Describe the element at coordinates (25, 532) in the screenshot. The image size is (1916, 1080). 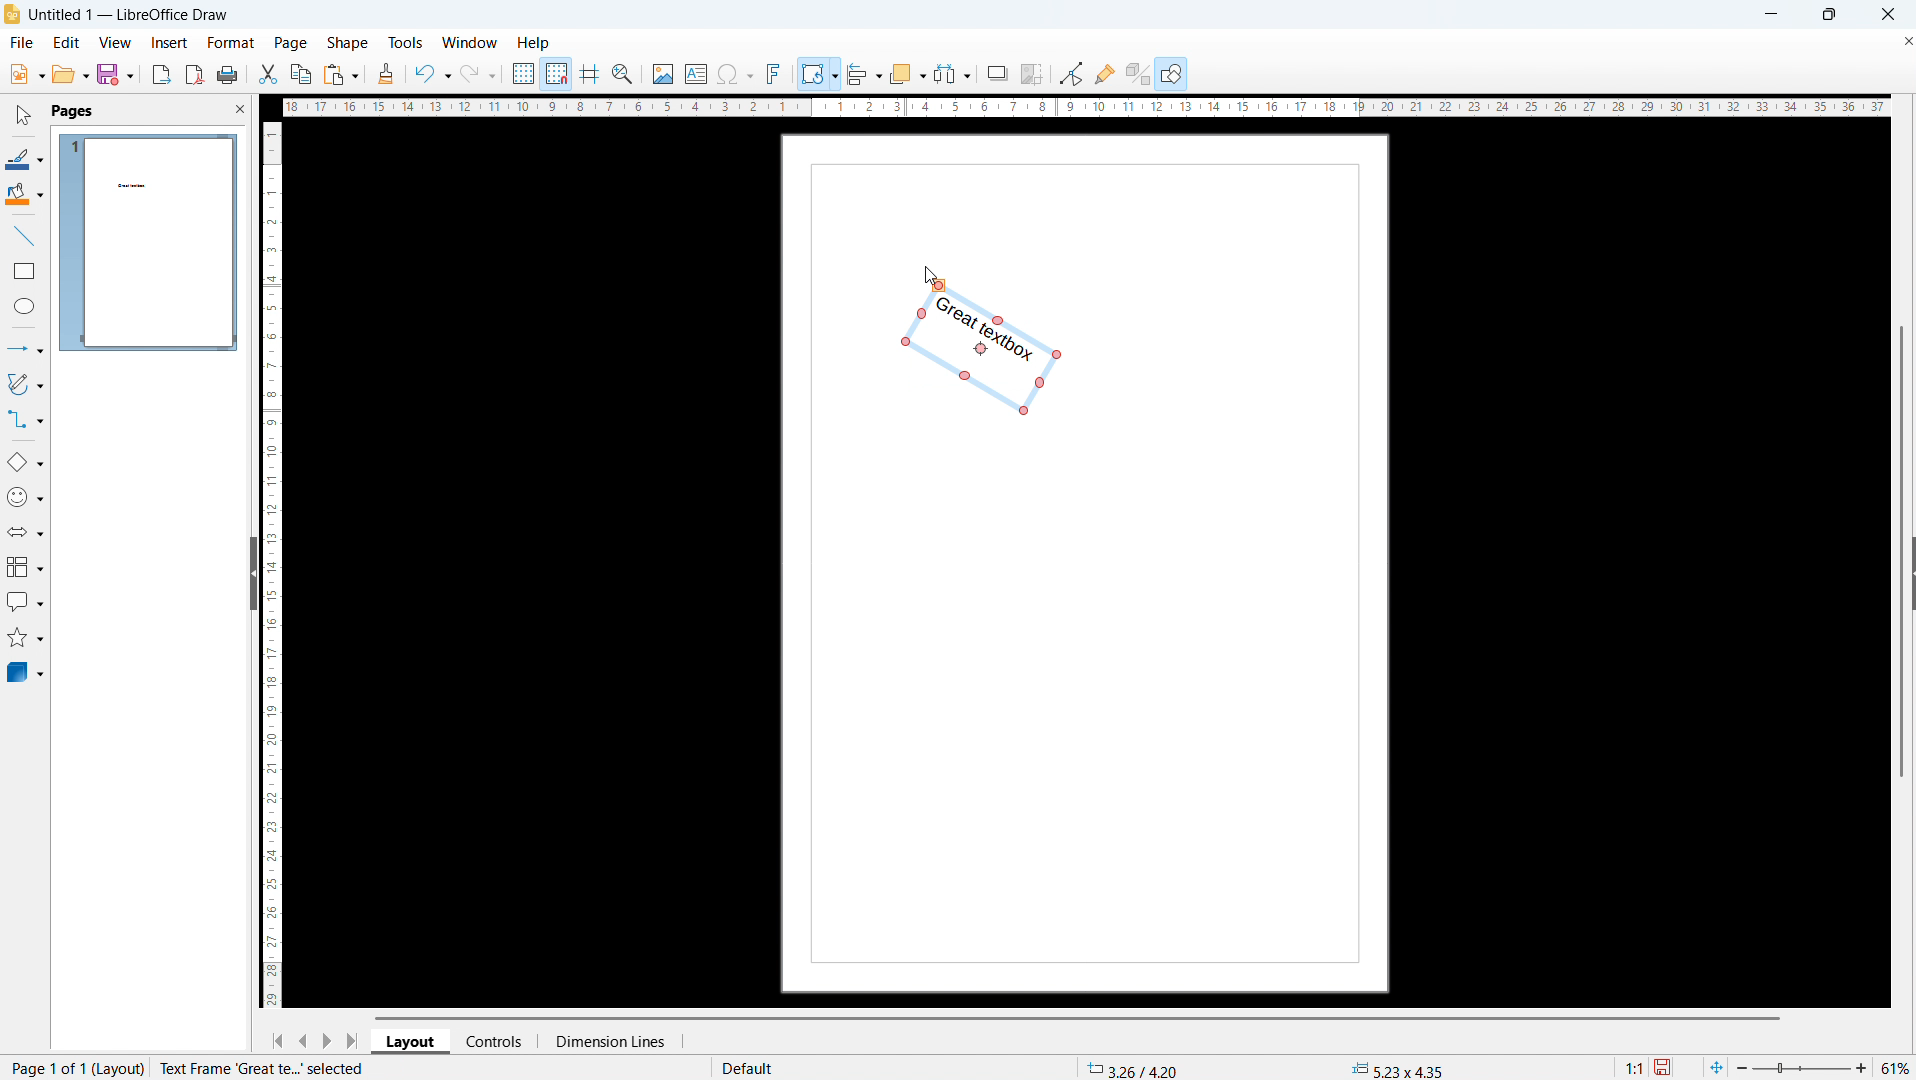
I see `block arrows` at that location.